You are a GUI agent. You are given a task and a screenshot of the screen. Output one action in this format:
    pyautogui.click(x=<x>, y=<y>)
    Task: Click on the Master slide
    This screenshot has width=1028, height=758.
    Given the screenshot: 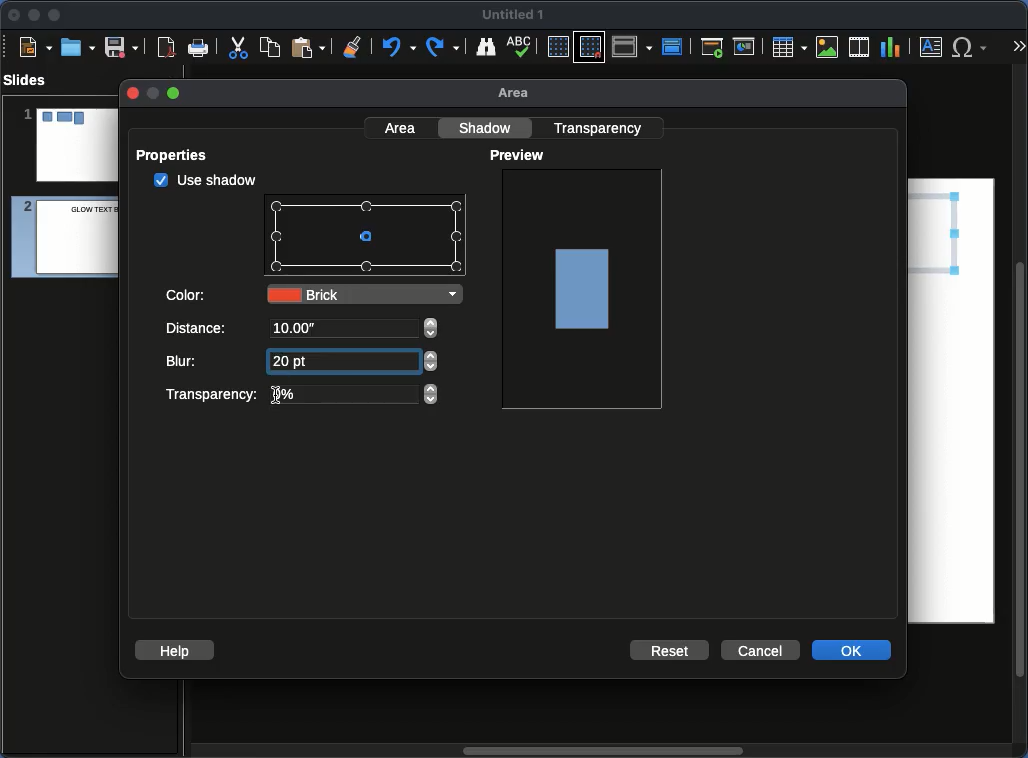 What is the action you would take?
    pyautogui.click(x=675, y=46)
    